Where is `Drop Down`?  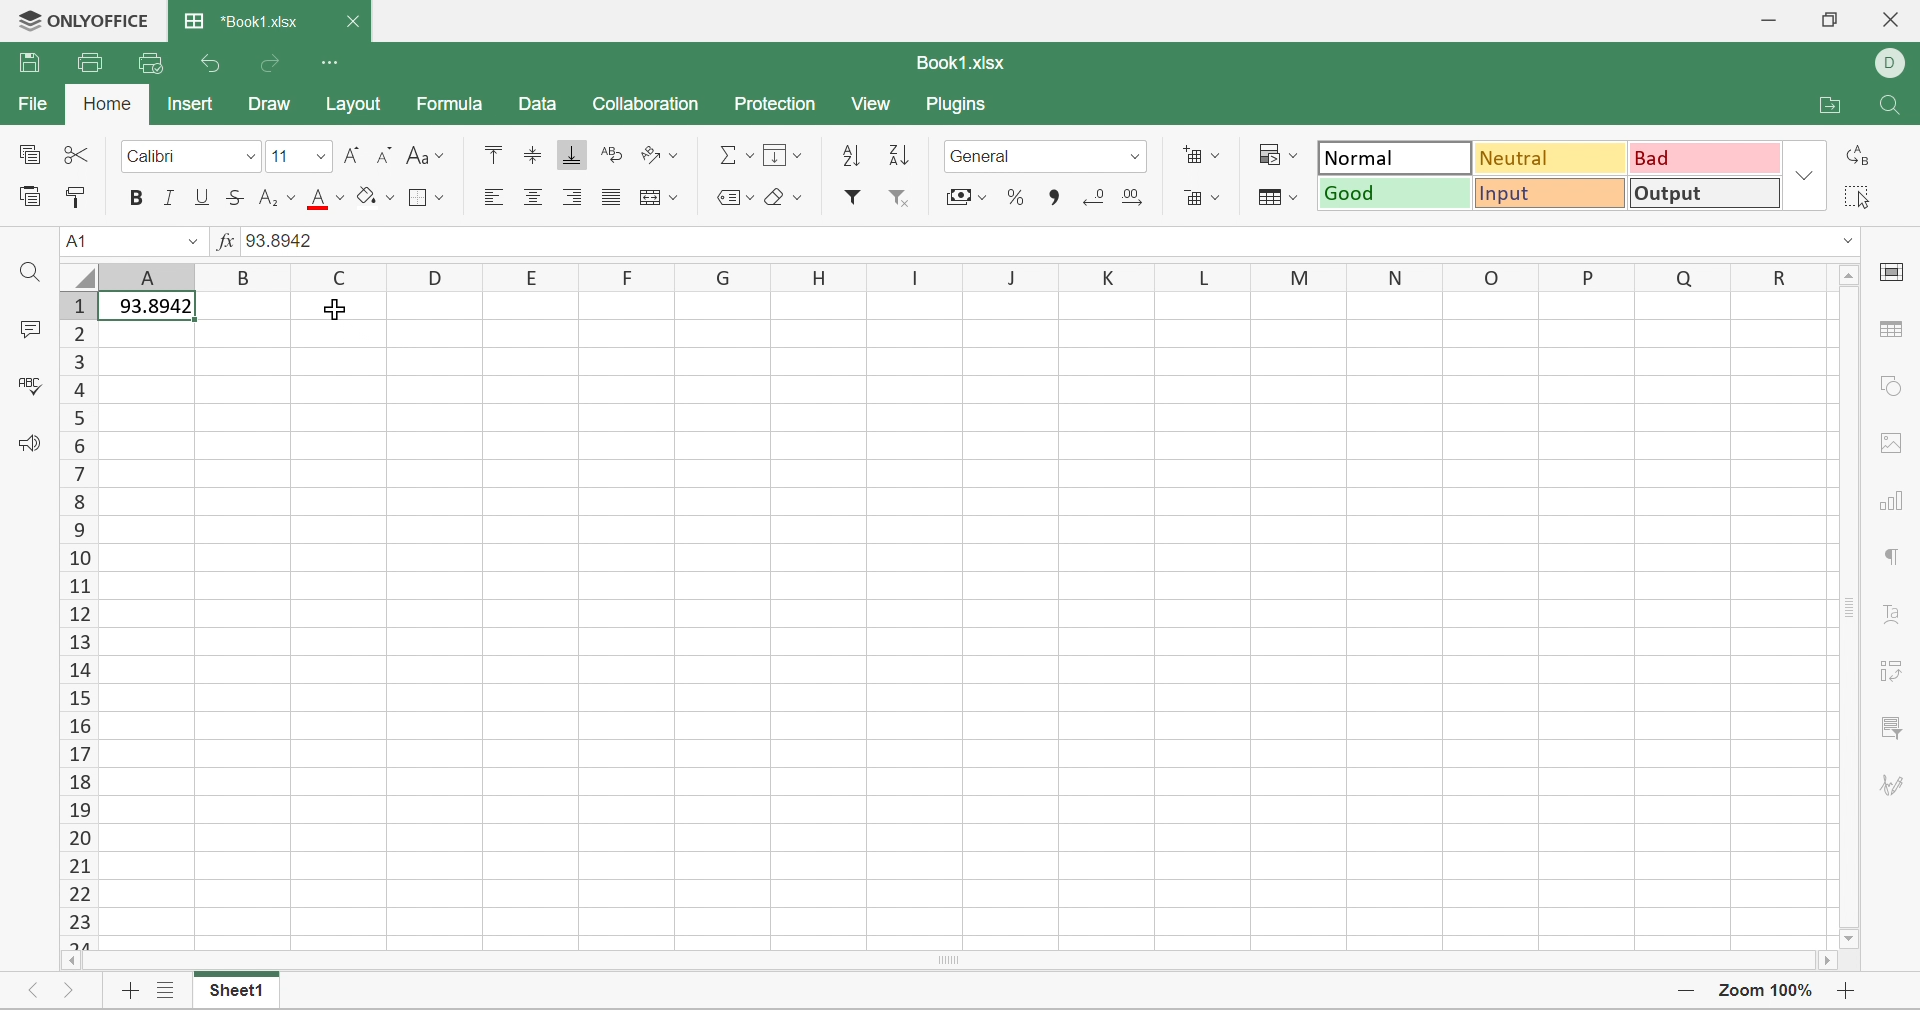
Drop Down is located at coordinates (193, 240).